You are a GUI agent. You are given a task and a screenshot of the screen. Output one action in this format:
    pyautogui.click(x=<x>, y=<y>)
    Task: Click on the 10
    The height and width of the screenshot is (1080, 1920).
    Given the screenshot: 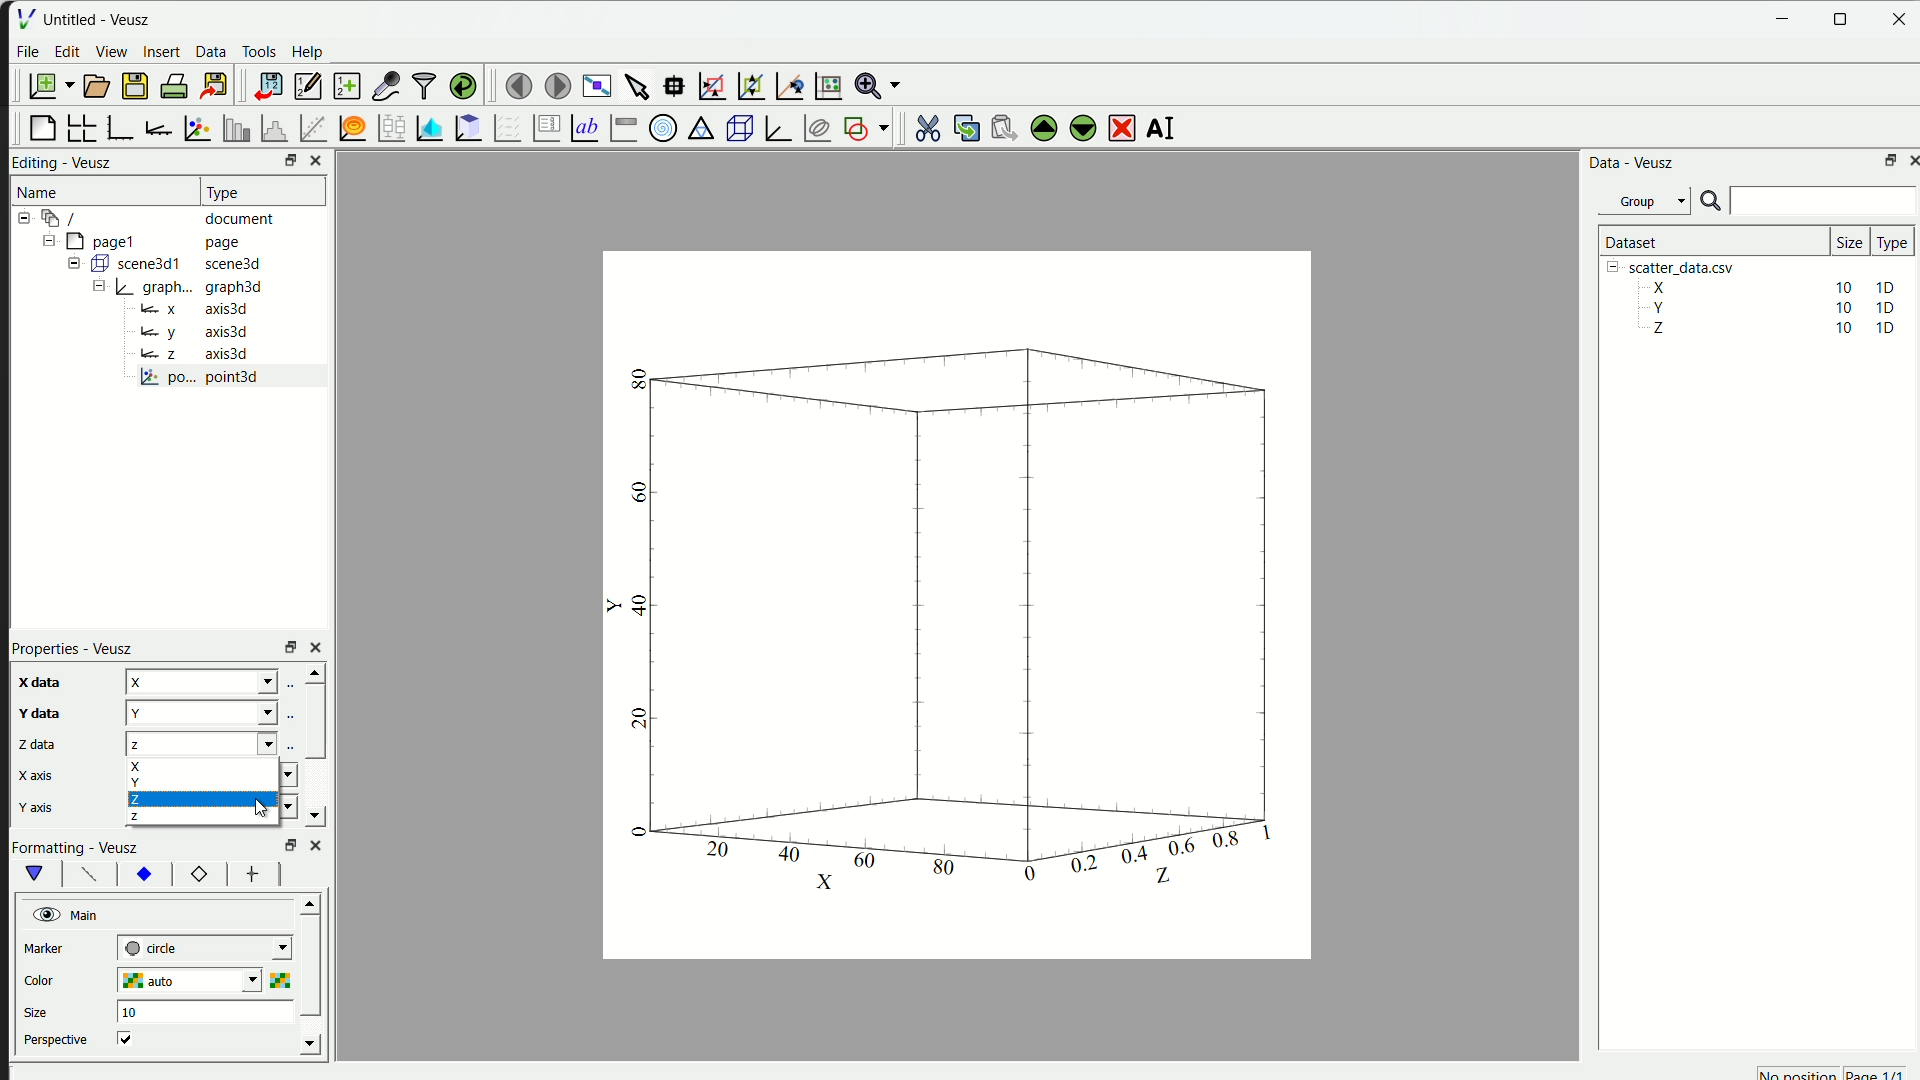 What is the action you would take?
    pyautogui.click(x=128, y=1012)
    